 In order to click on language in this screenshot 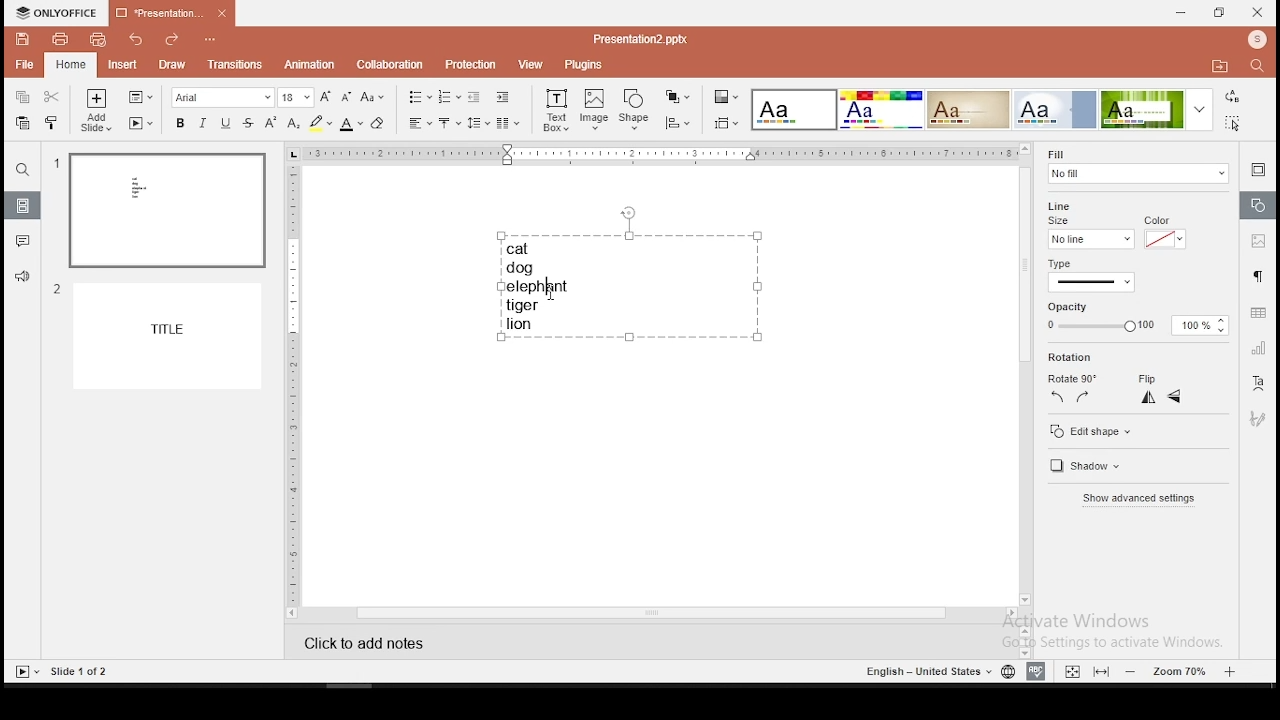, I will do `click(1004, 671)`.